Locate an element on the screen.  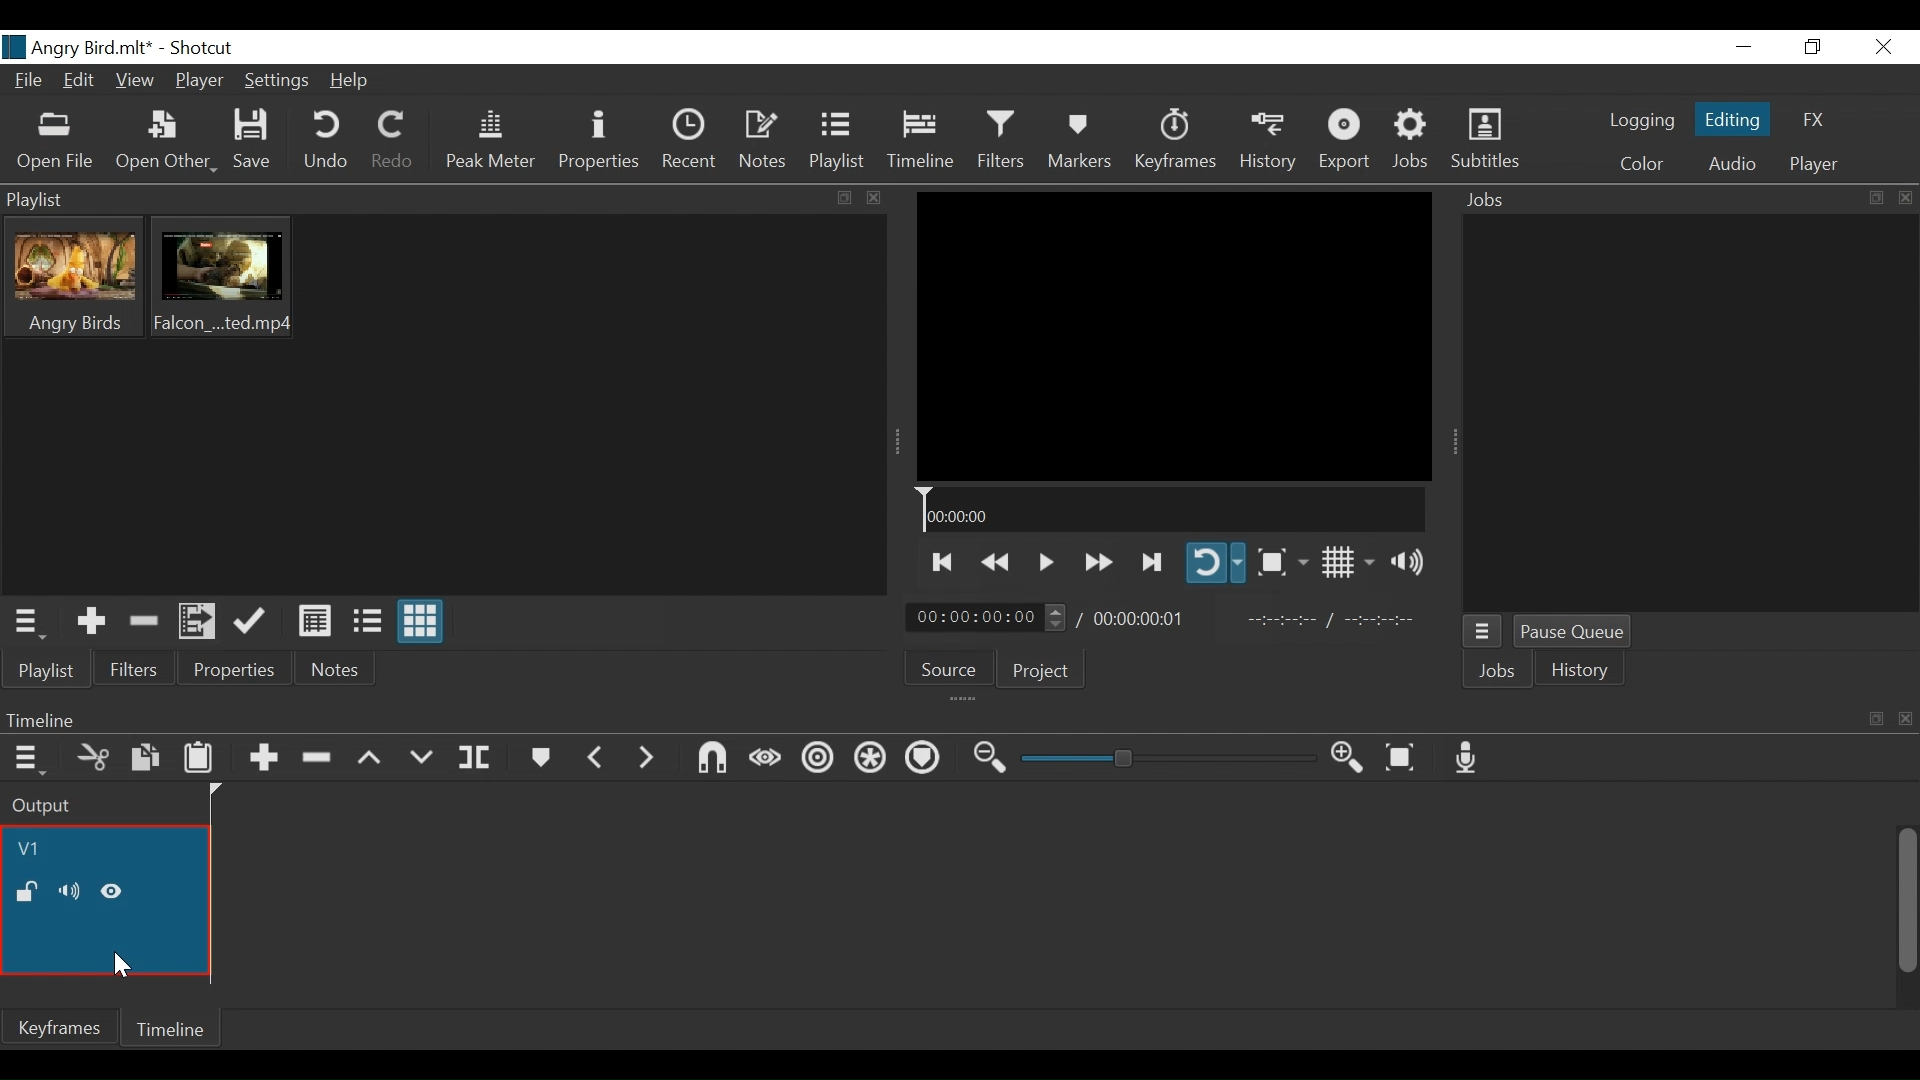
Vertical Scroll bar is located at coordinates (1905, 902).